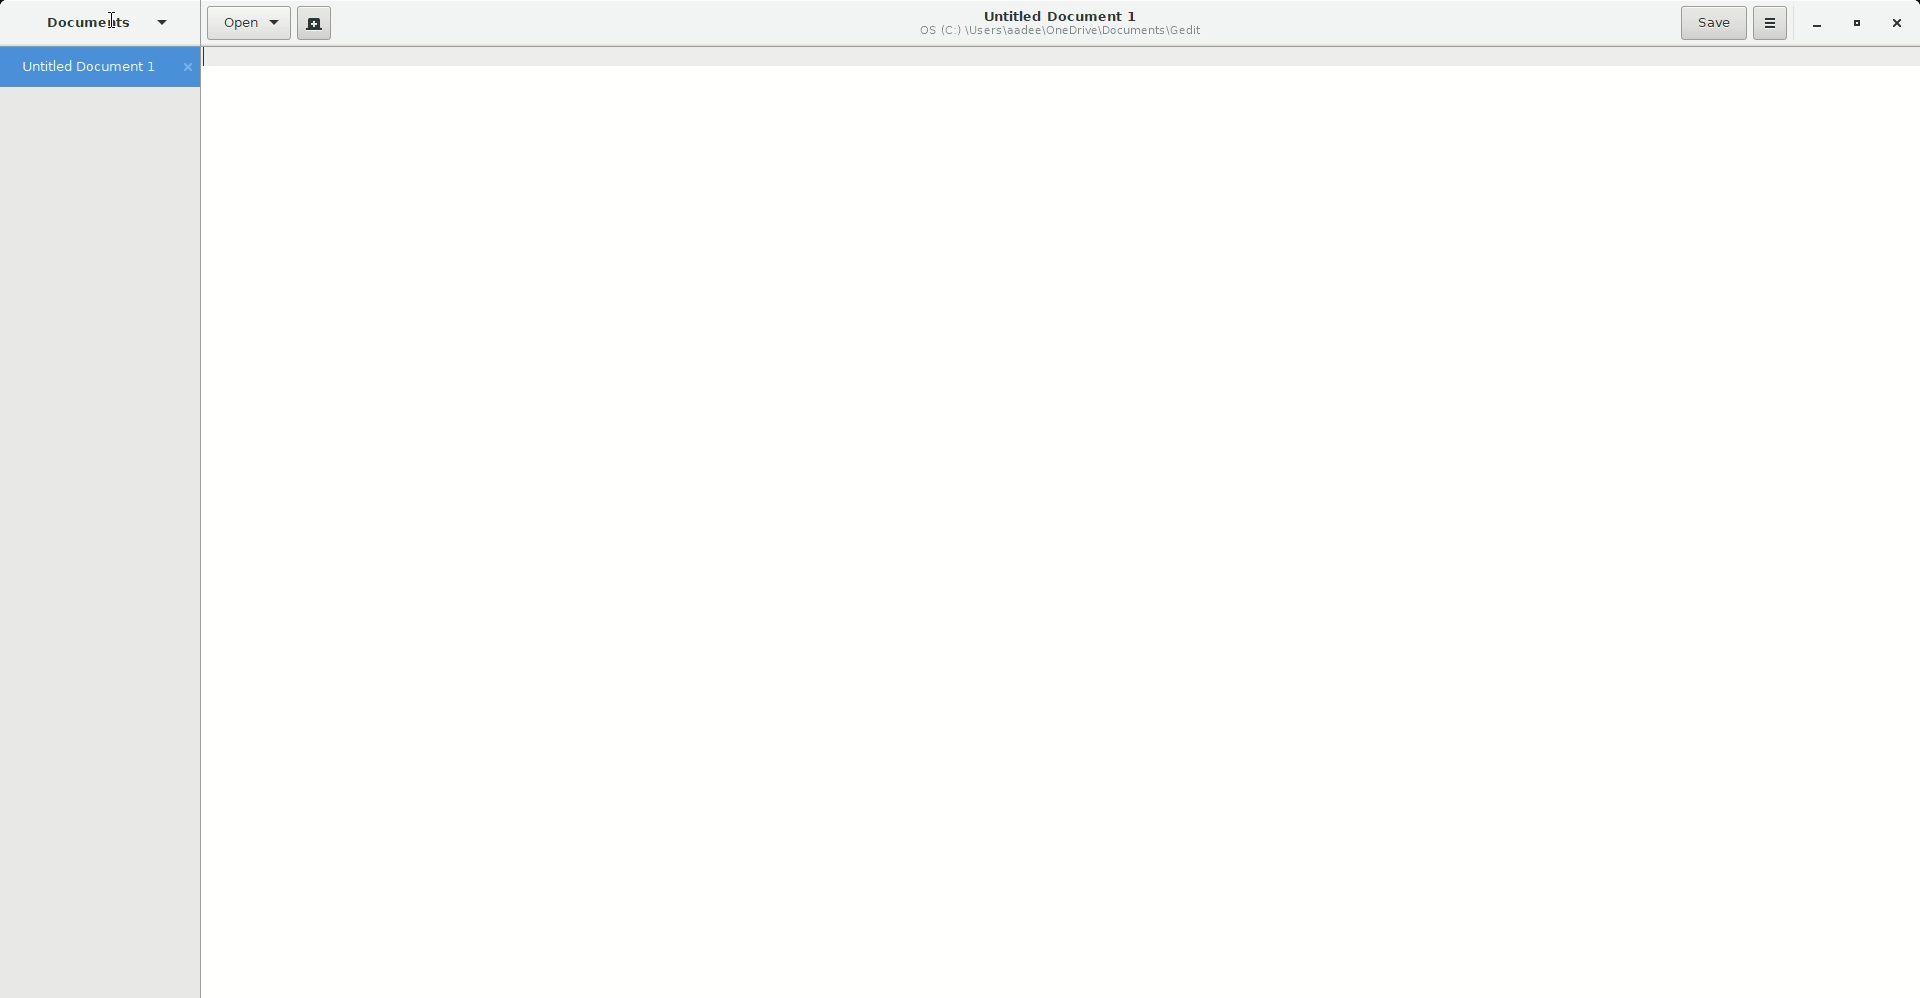 This screenshot has width=1920, height=998. I want to click on Close, so click(1895, 21).